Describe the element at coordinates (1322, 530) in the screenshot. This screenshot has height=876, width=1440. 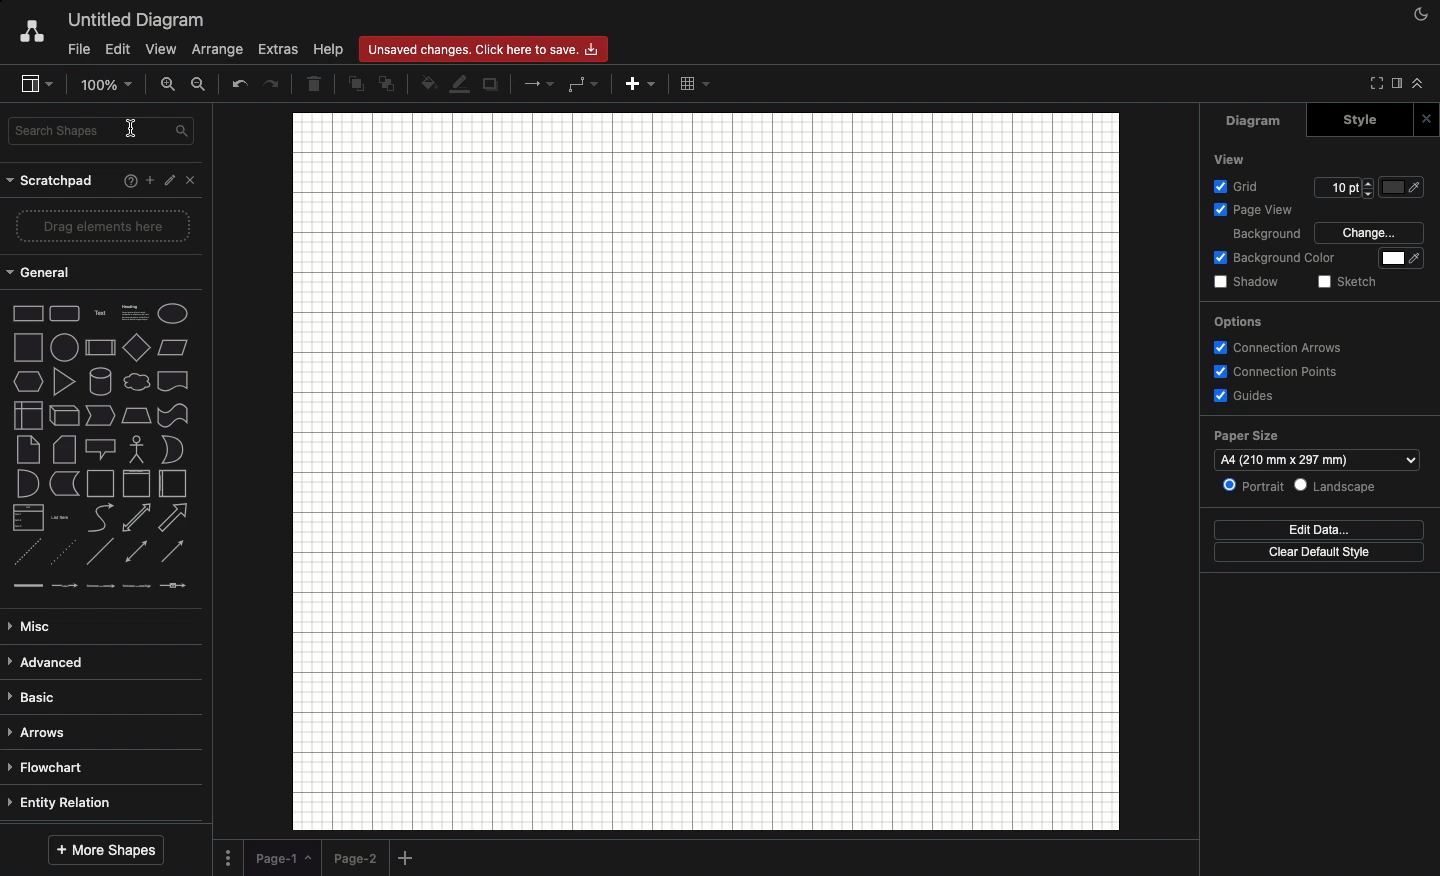
I see `Edit data` at that location.